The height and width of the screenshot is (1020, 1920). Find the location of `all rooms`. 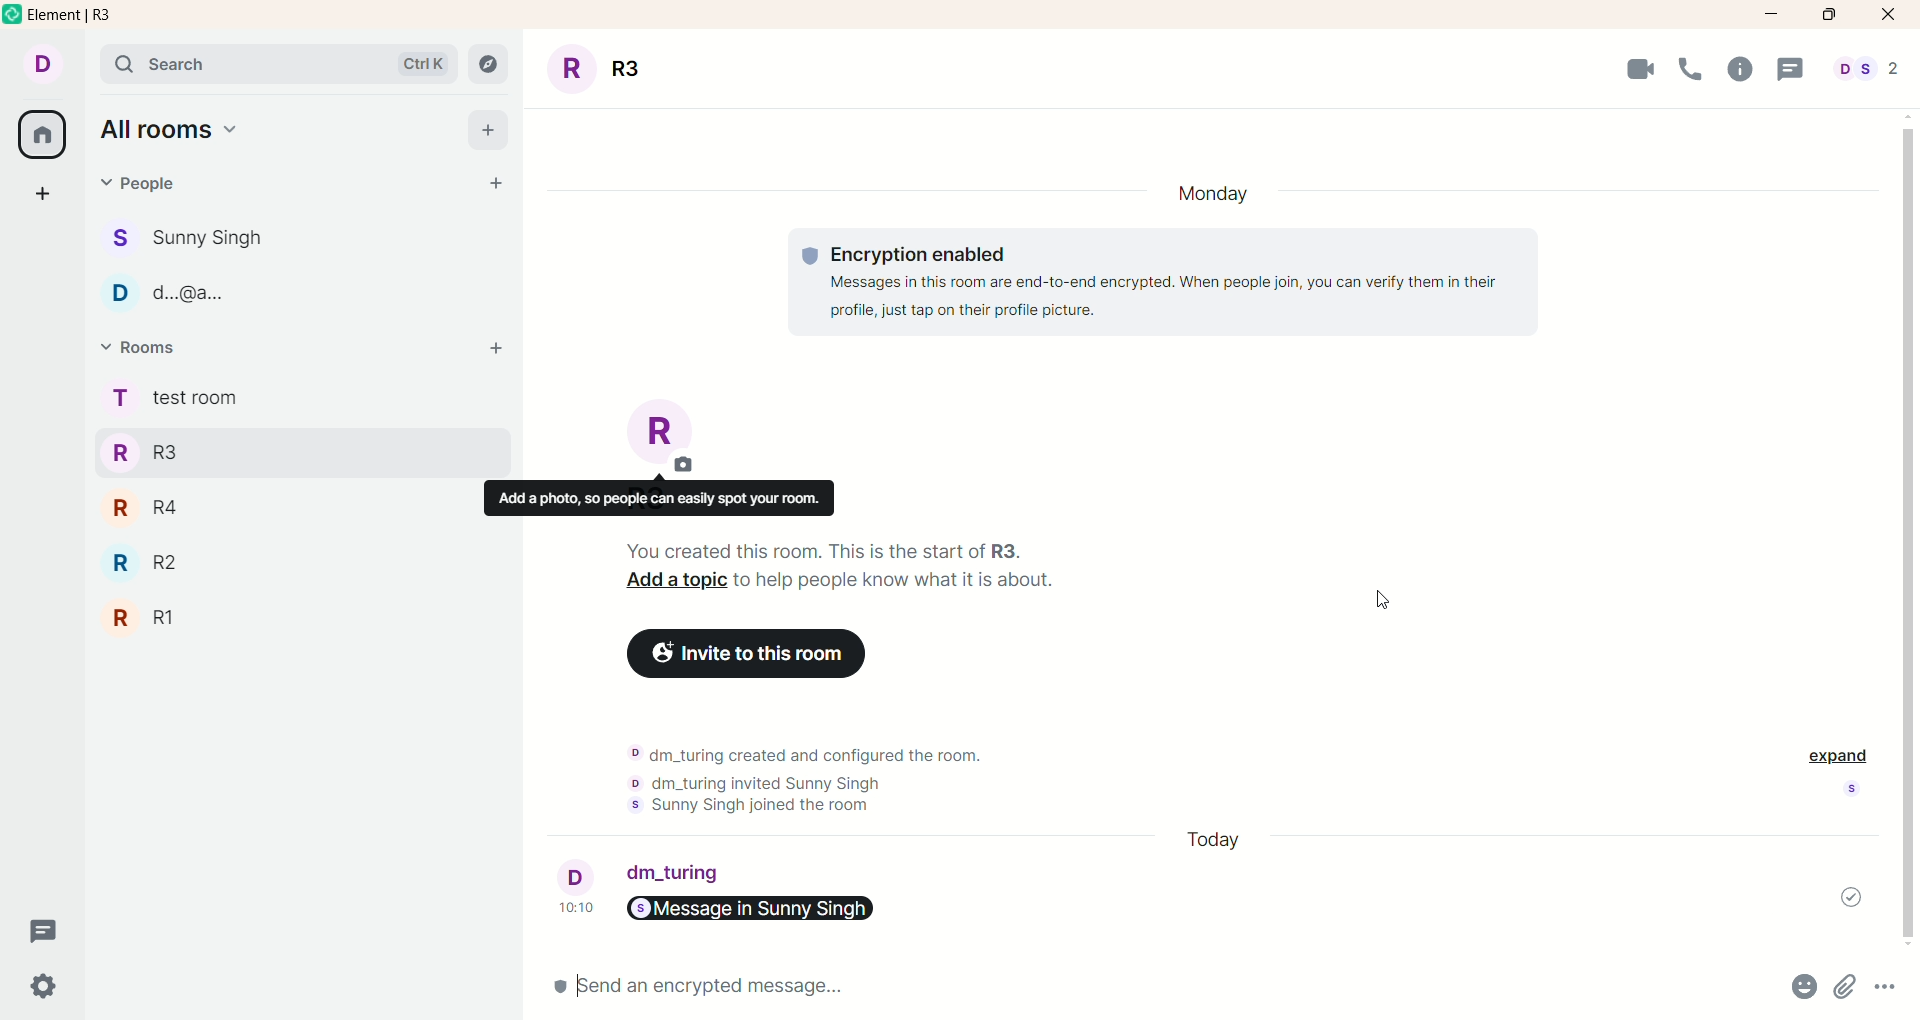

all rooms is located at coordinates (39, 138).